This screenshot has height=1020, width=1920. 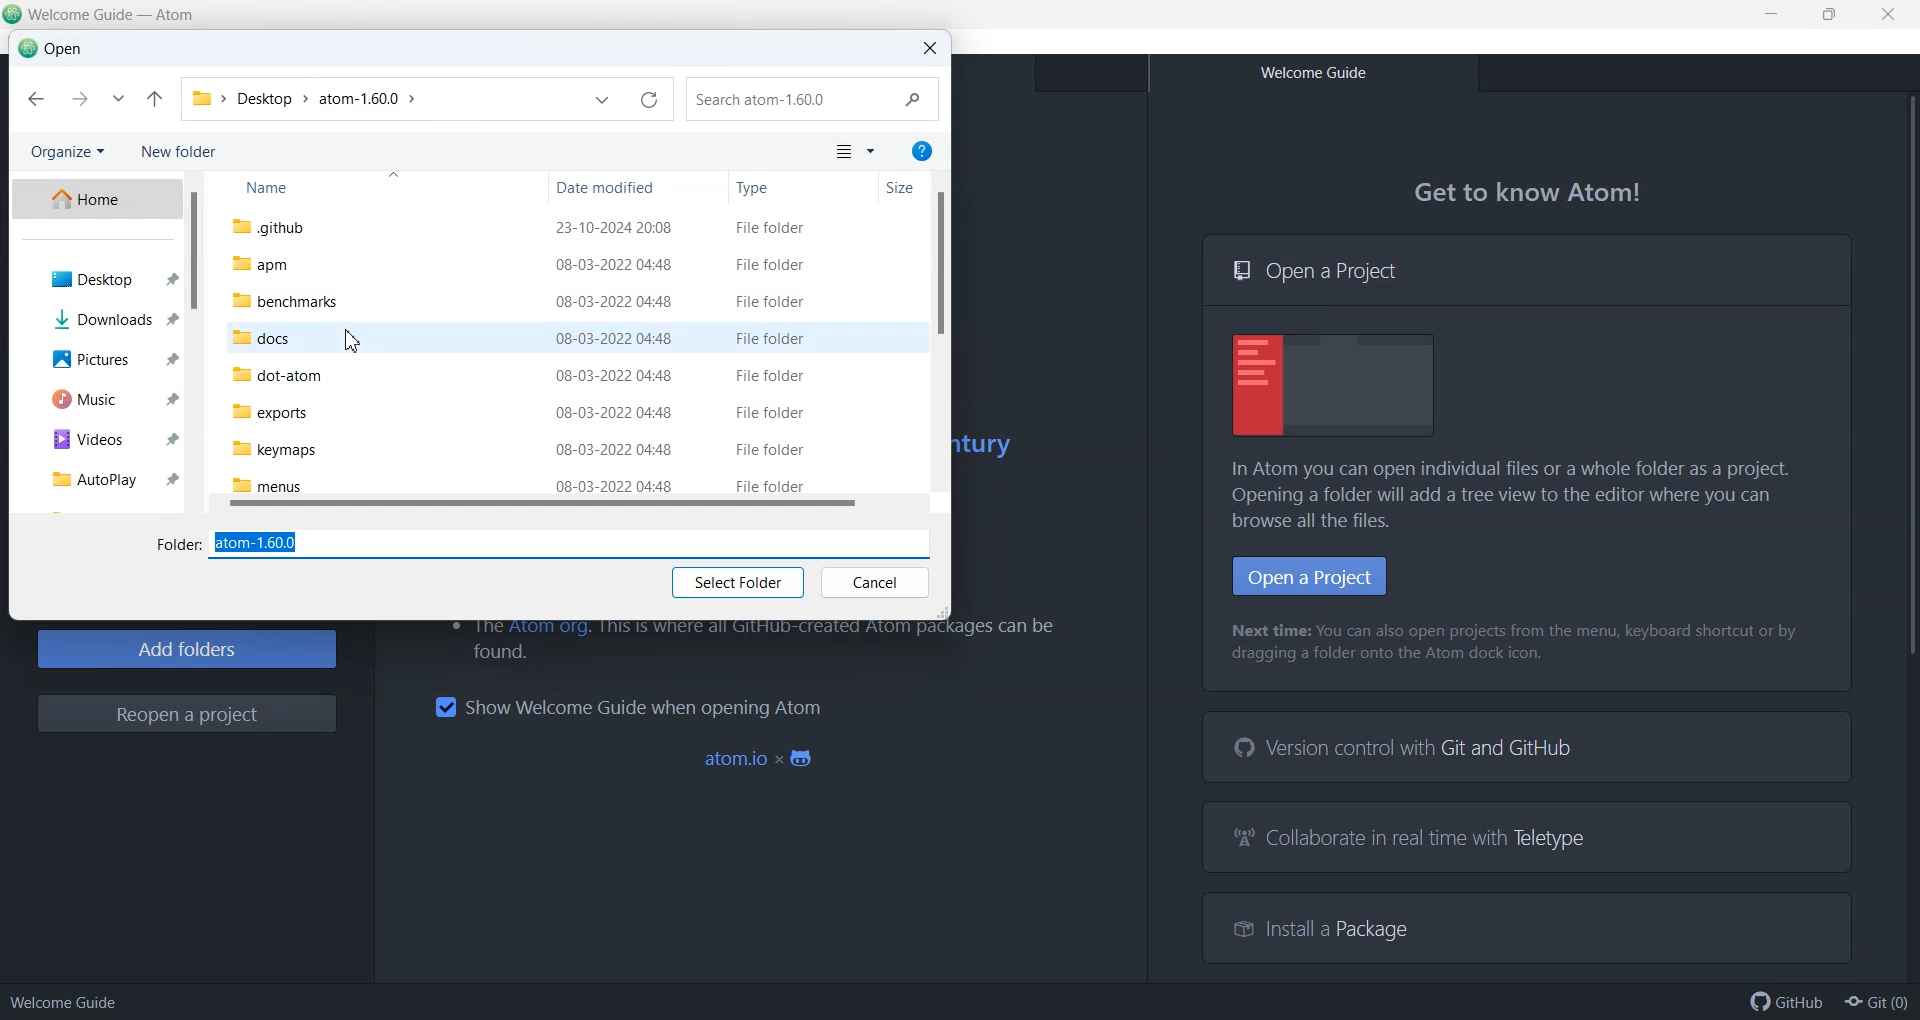 What do you see at coordinates (360, 98) in the screenshot?
I see `atom-1.60.0` at bounding box center [360, 98].